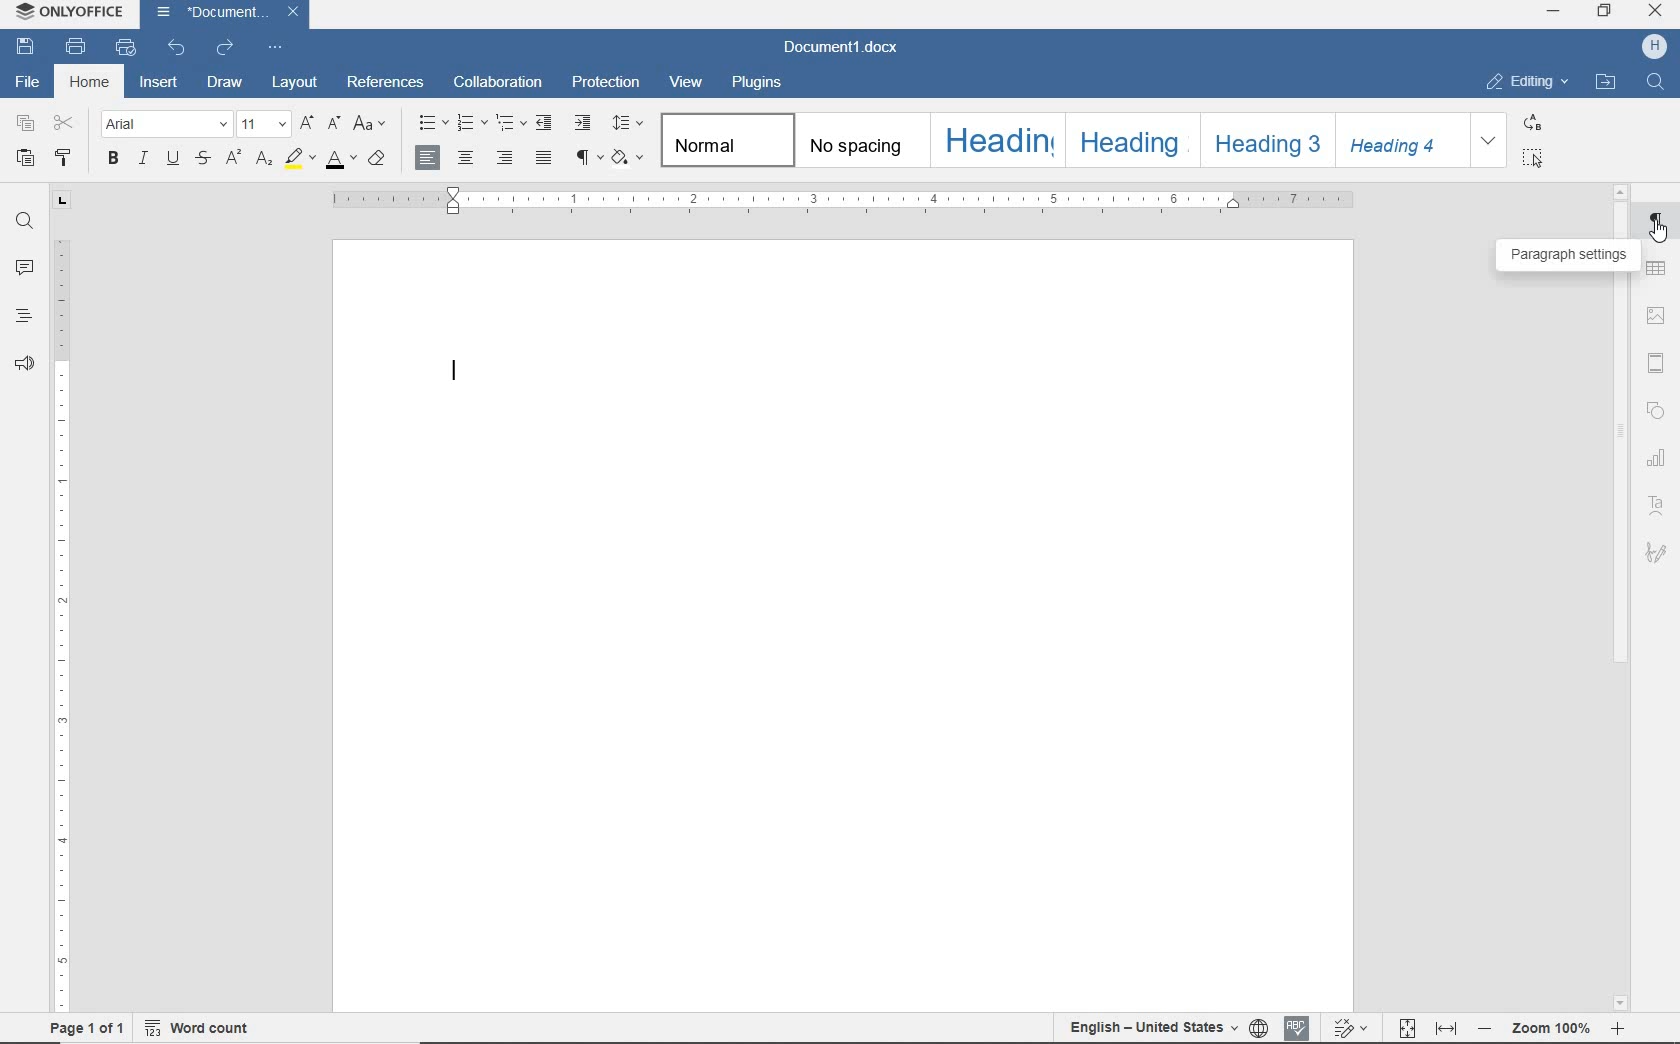 This screenshot has width=1680, height=1044. What do you see at coordinates (606, 84) in the screenshot?
I see `protection` at bounding box center [606, 84].